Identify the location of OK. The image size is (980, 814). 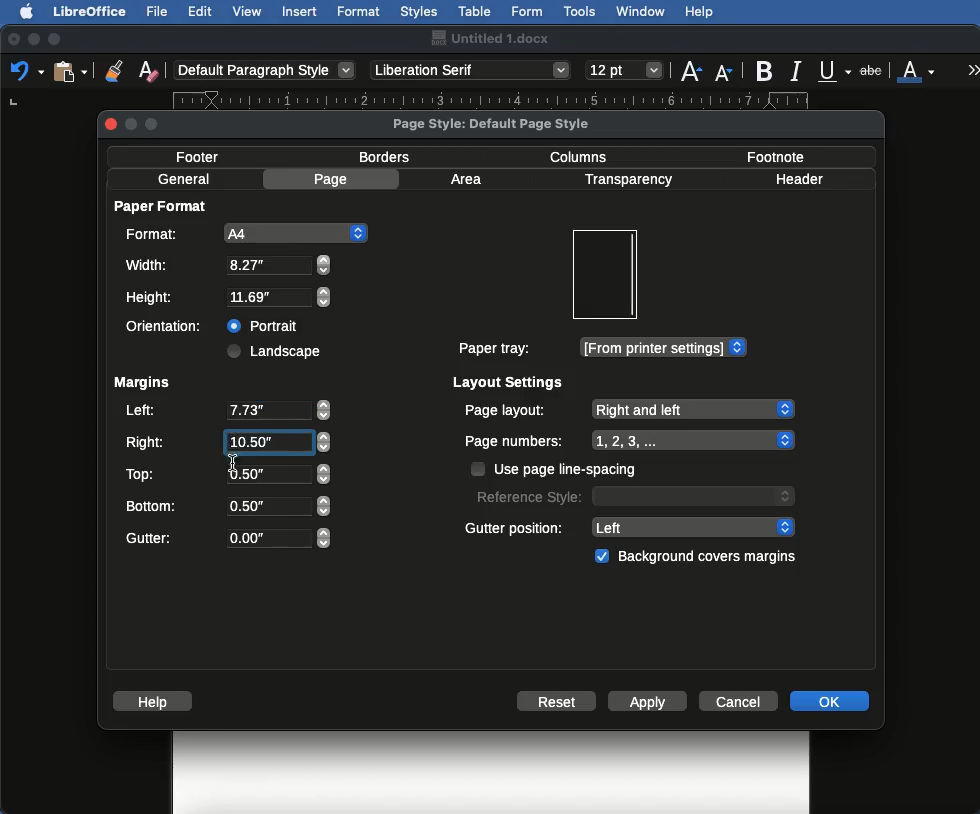
(829, 700).